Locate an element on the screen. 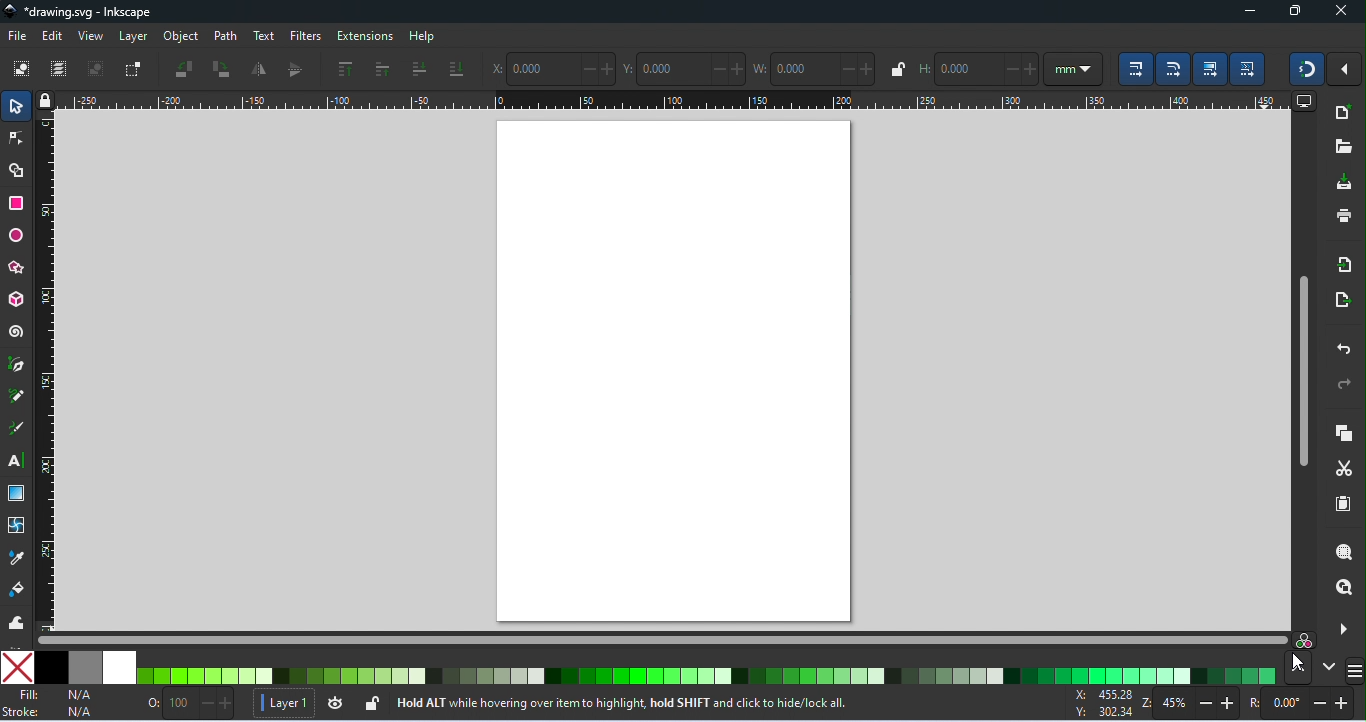 The width and height of the screenshot is (1366, 722). edit is located at coordinates (53, 36).